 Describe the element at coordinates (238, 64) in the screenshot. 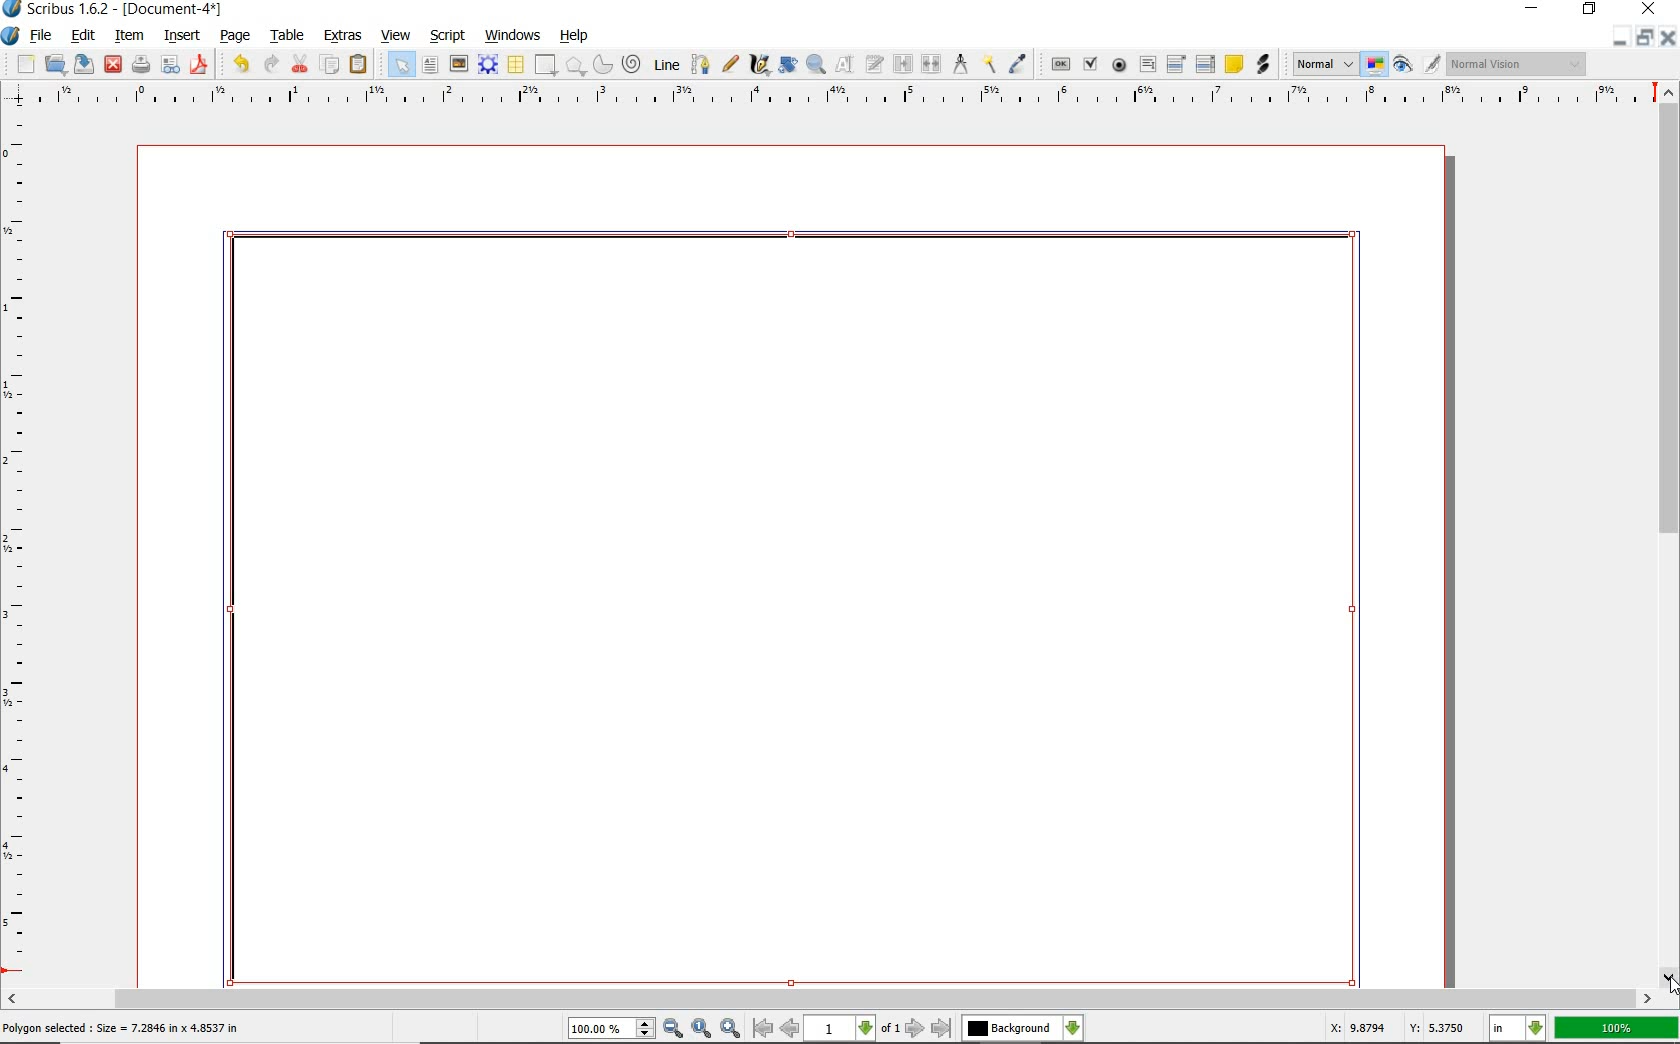

I see `undo` at that location.